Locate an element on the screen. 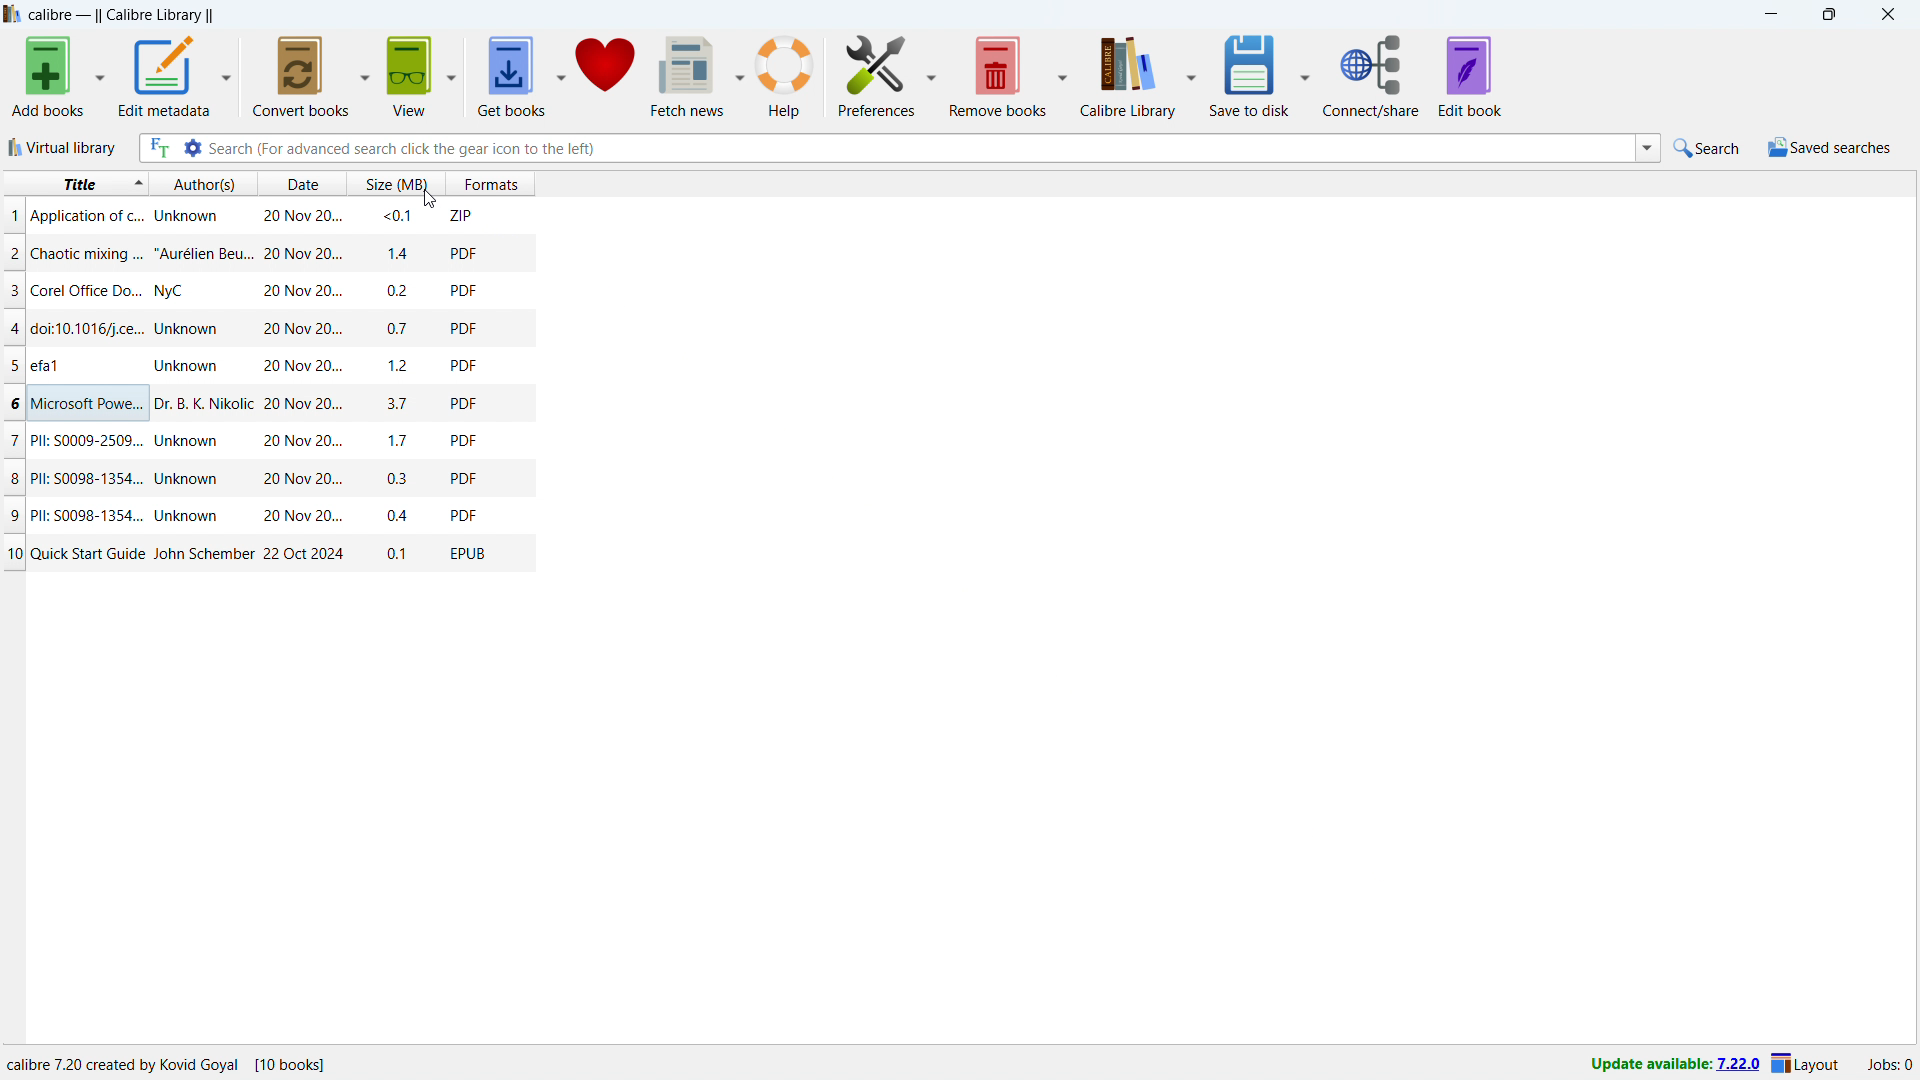 This screenshot has height=1080, width=1920. date is located at coordinates (300, 366).